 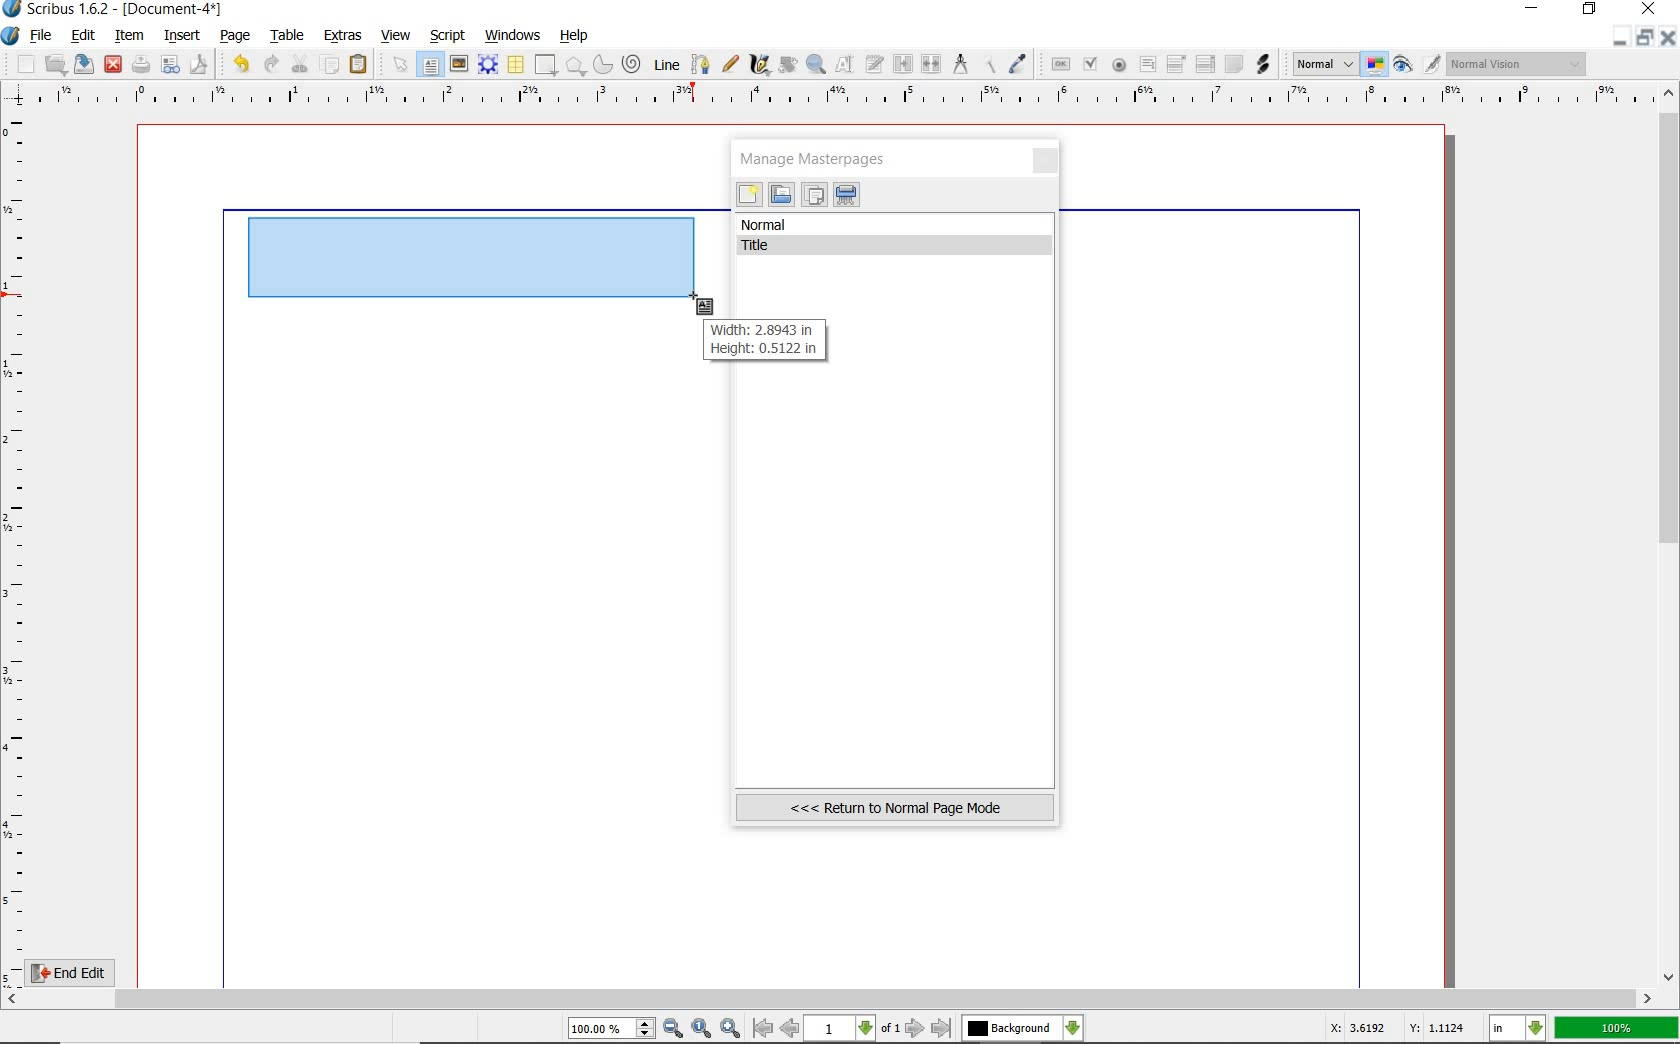 What do you see at coordinates (613, 1029) in the screenshot?
I see `100.00%` at bounding box center [613, 1029].